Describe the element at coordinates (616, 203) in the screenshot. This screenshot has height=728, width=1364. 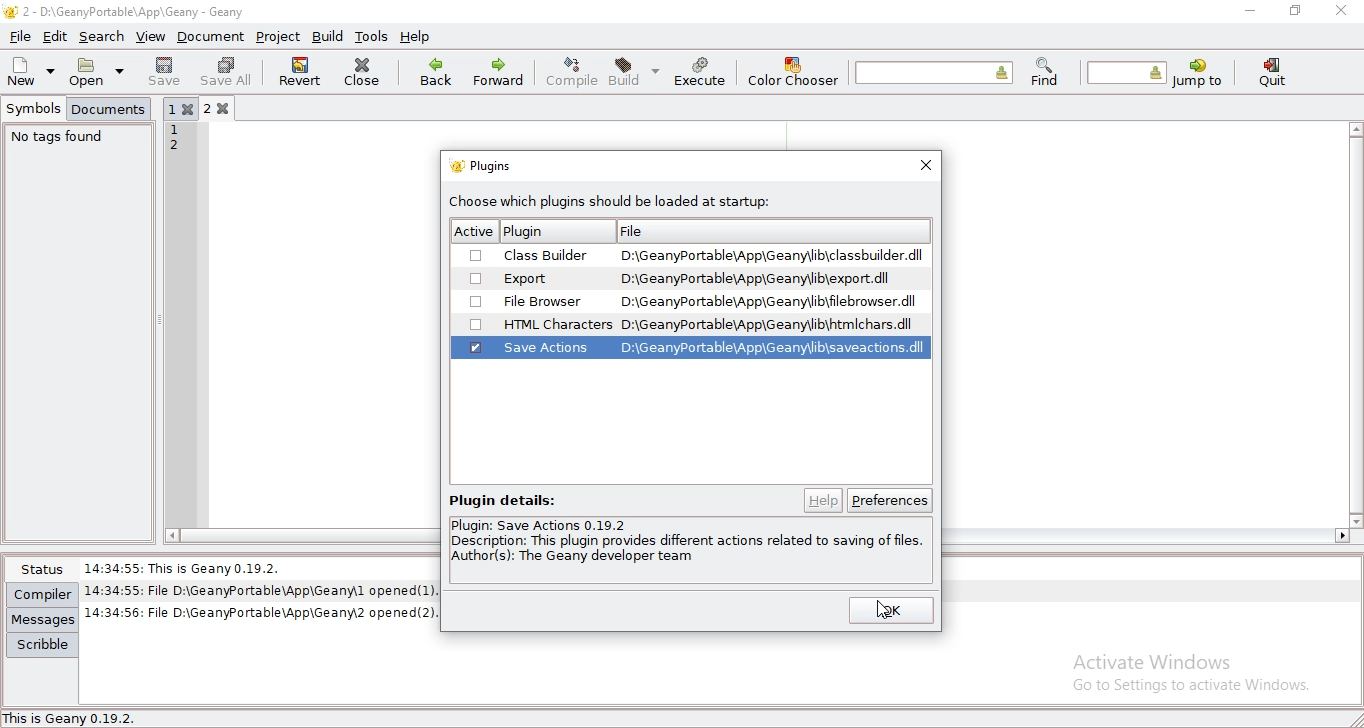
I see `choose which plugin should be loaded at startup.` at that location.